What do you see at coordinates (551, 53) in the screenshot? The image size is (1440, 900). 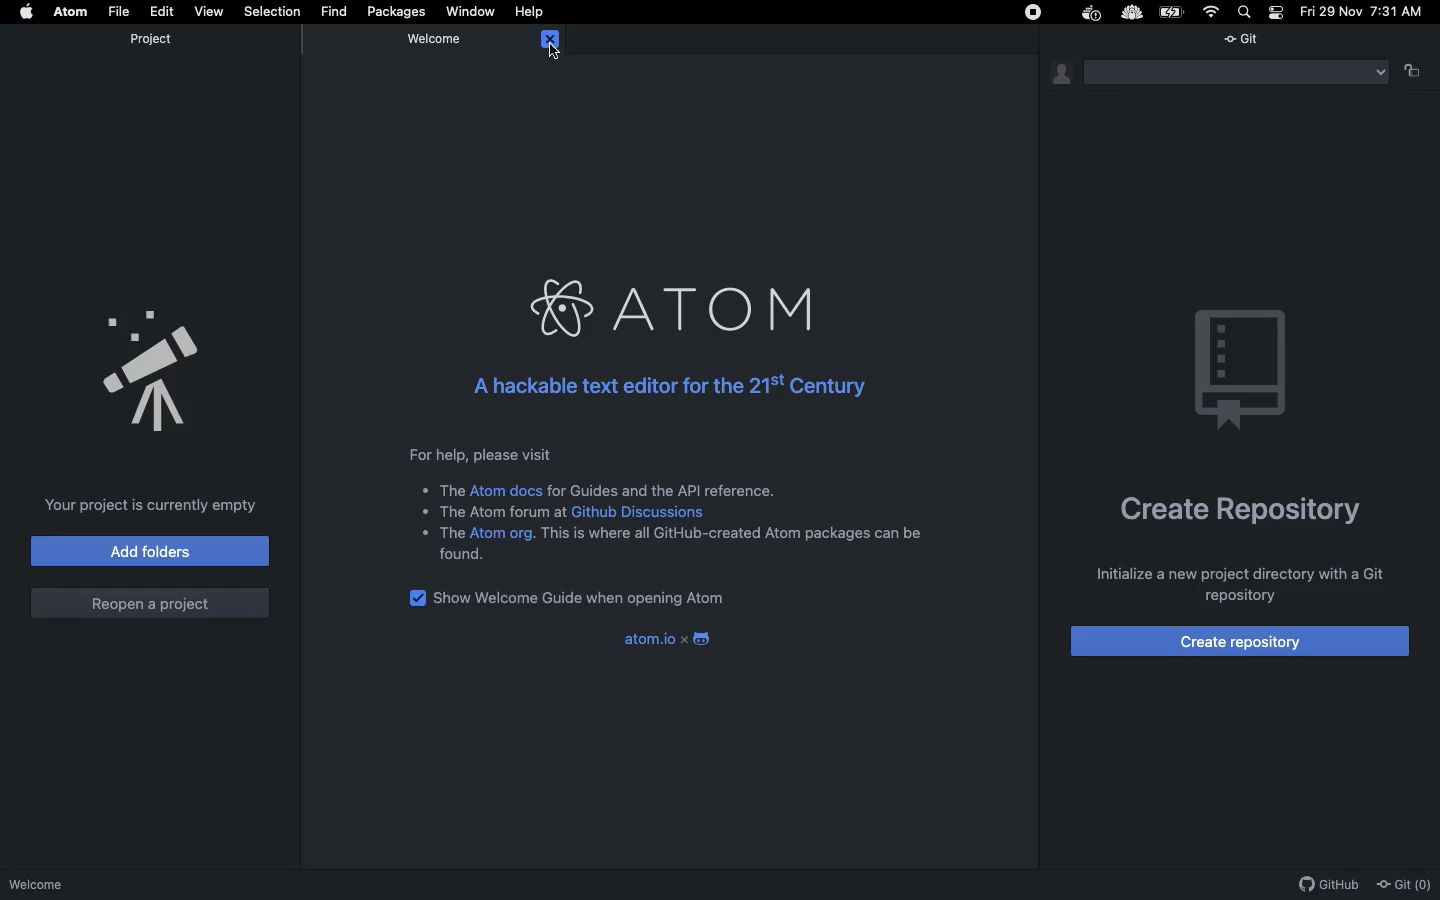 I see `cursor` at bounding box center [551, 53].